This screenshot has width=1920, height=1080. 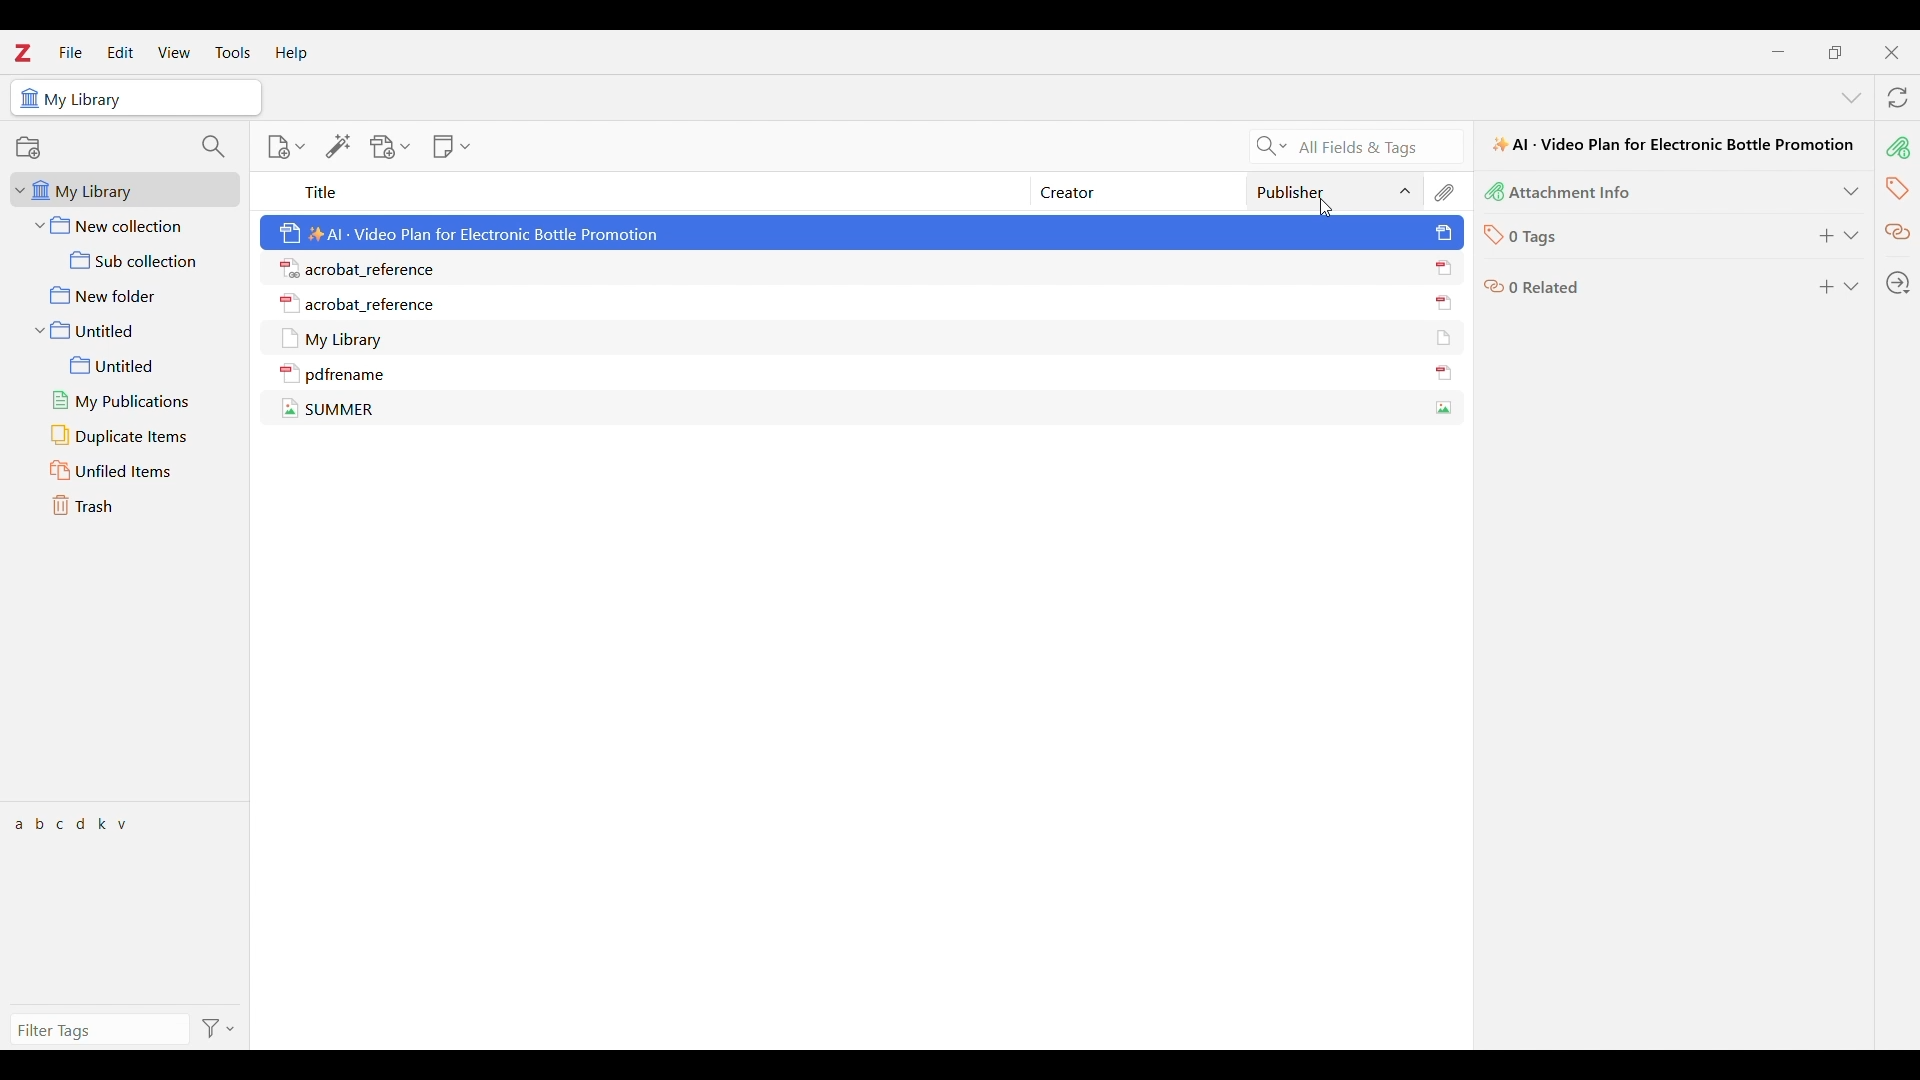 What do you see at coordinates (1892, 53) in the screenshot?
I see `Close interface` at bounding box center [1892, 53].